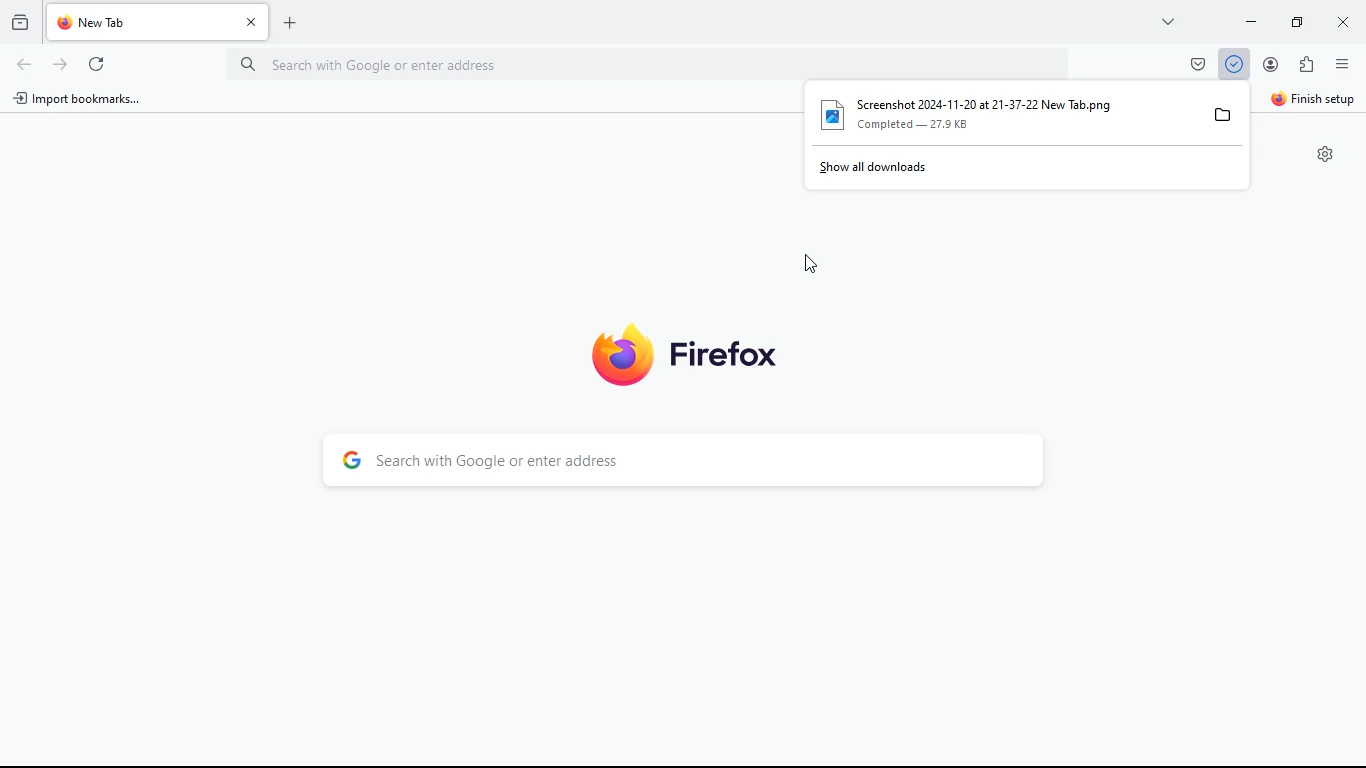  Describe the element at coordinates (1248, 22) in the screenshot. I see `minimize` at that location.